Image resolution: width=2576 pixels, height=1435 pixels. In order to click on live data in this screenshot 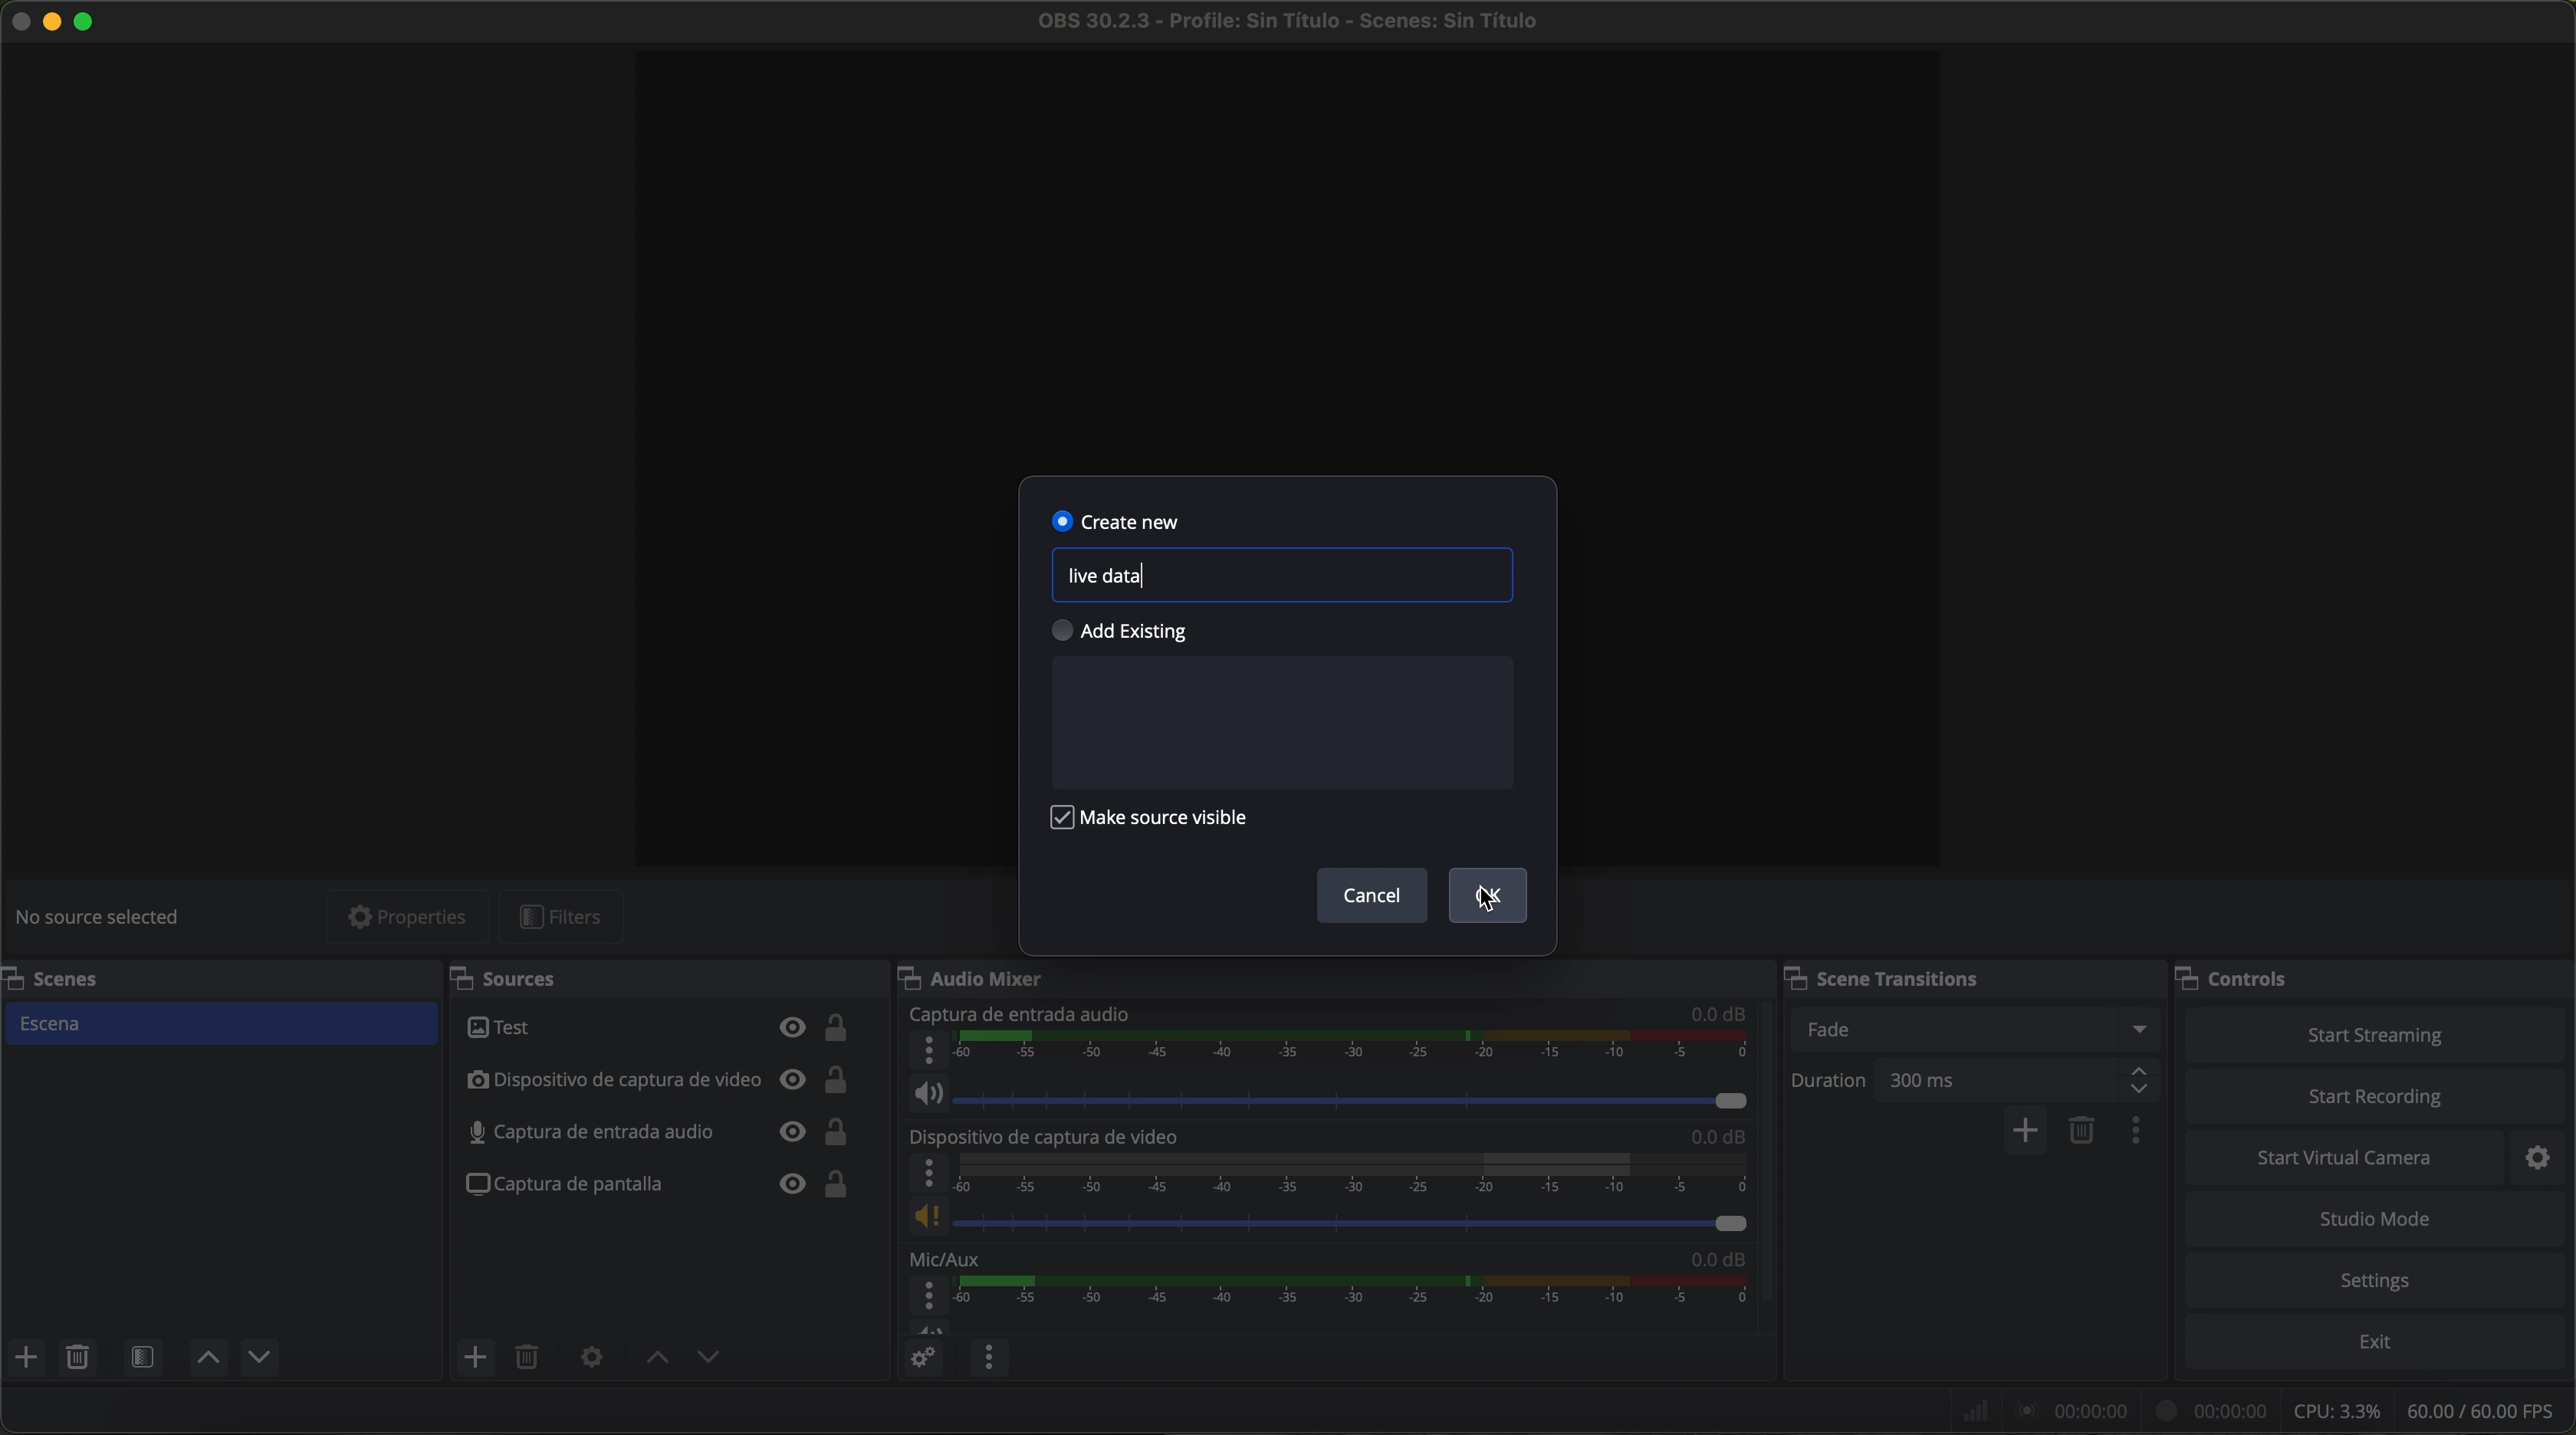, I will do `click(1109, 578)`.